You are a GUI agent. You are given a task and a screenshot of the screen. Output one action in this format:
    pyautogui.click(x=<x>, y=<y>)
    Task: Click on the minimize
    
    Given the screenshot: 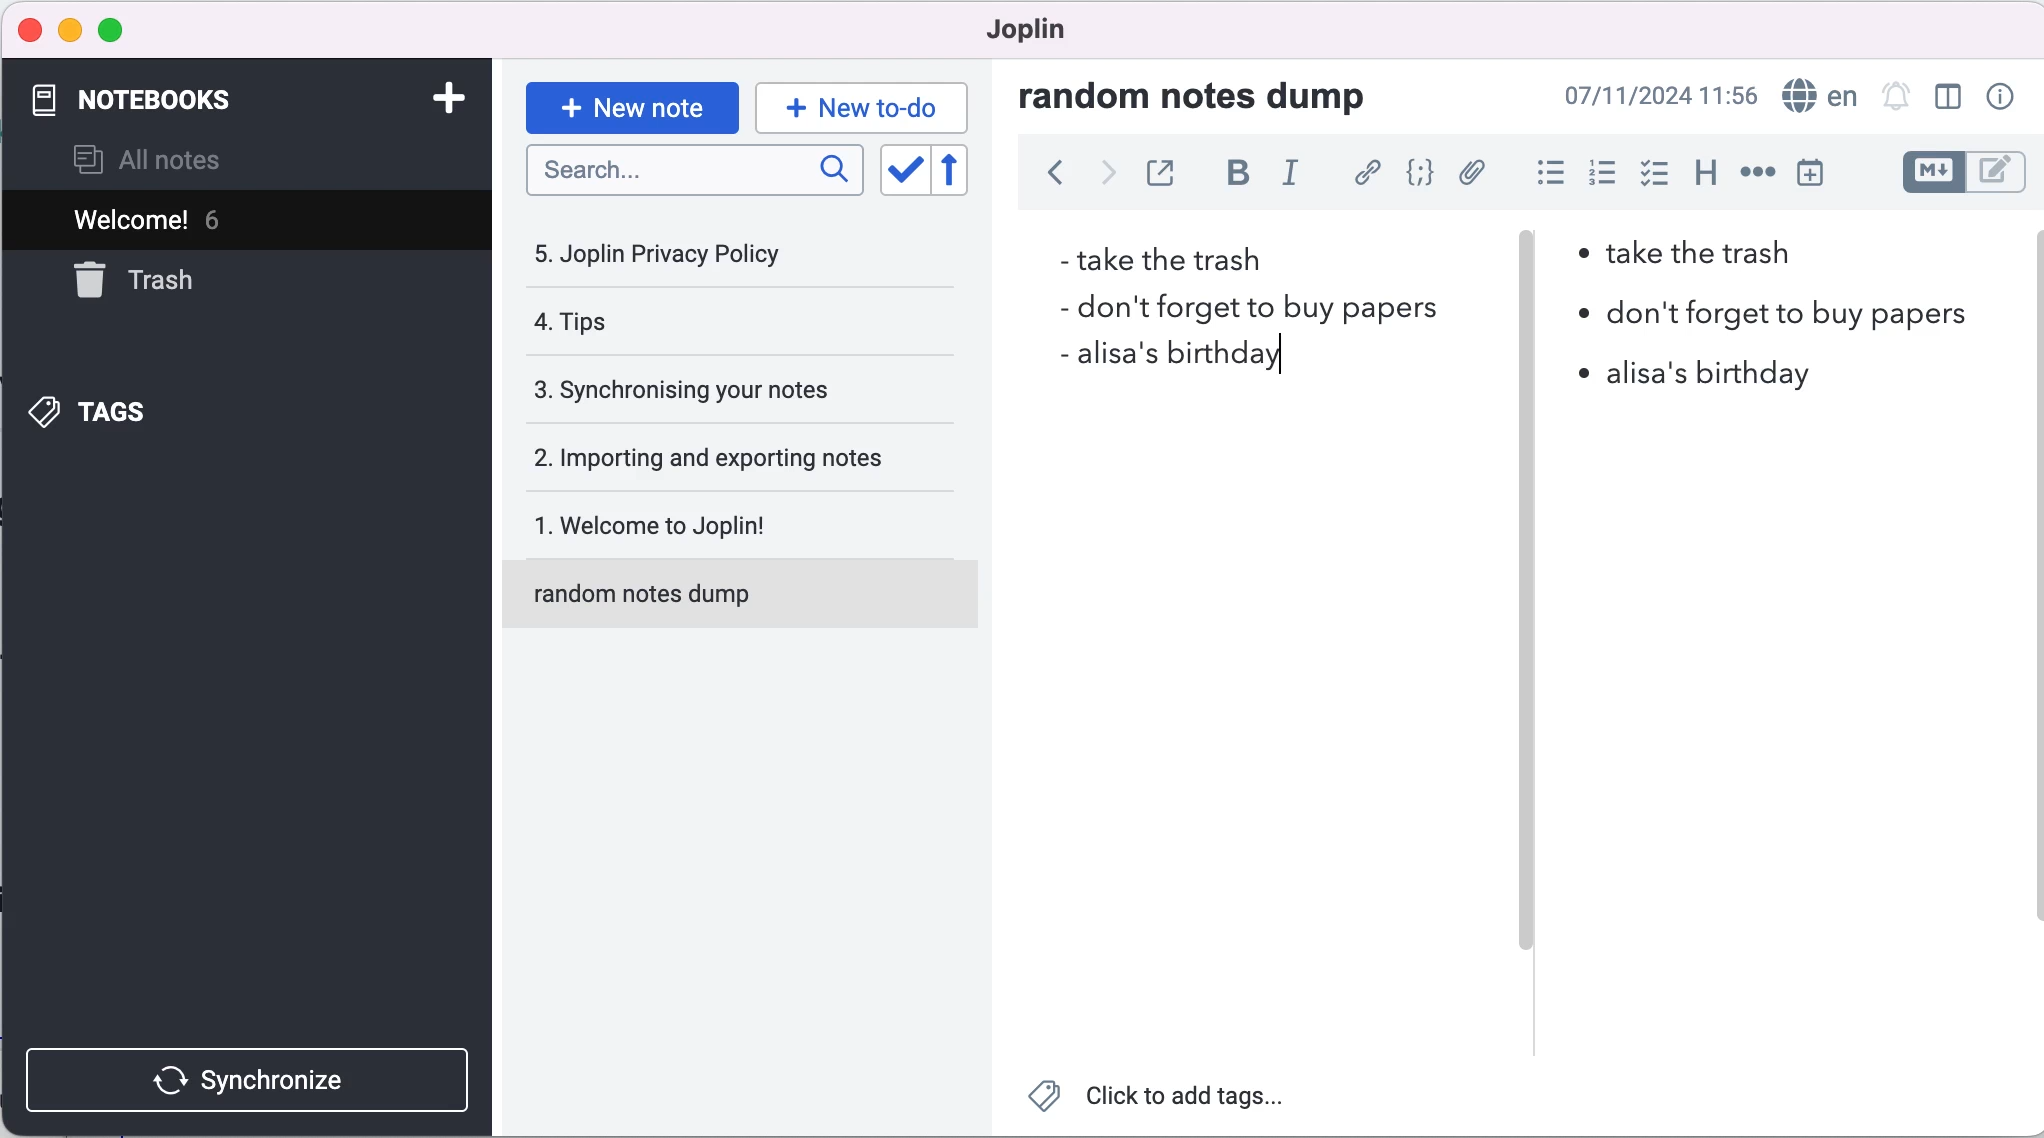 What is the action you would take?
    pyautogui.click(x=69, y=31)
    